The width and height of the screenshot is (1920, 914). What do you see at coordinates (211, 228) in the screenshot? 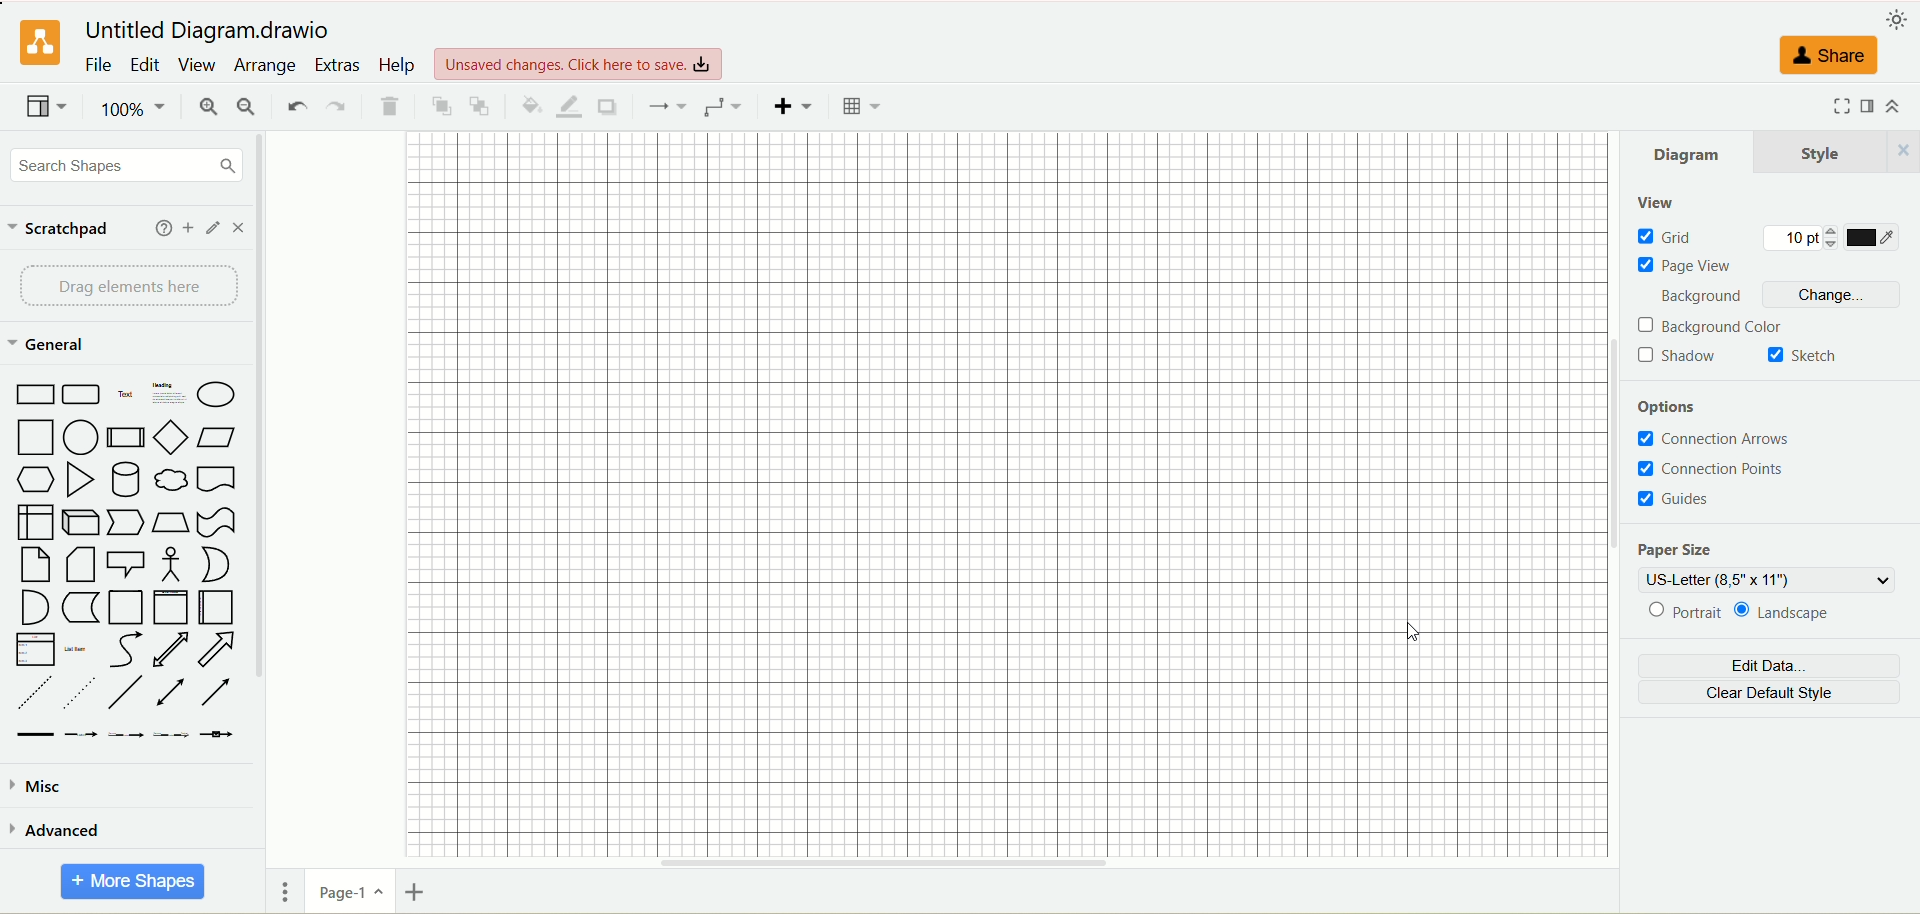
I see `edit` at bounding box center [211, 228].